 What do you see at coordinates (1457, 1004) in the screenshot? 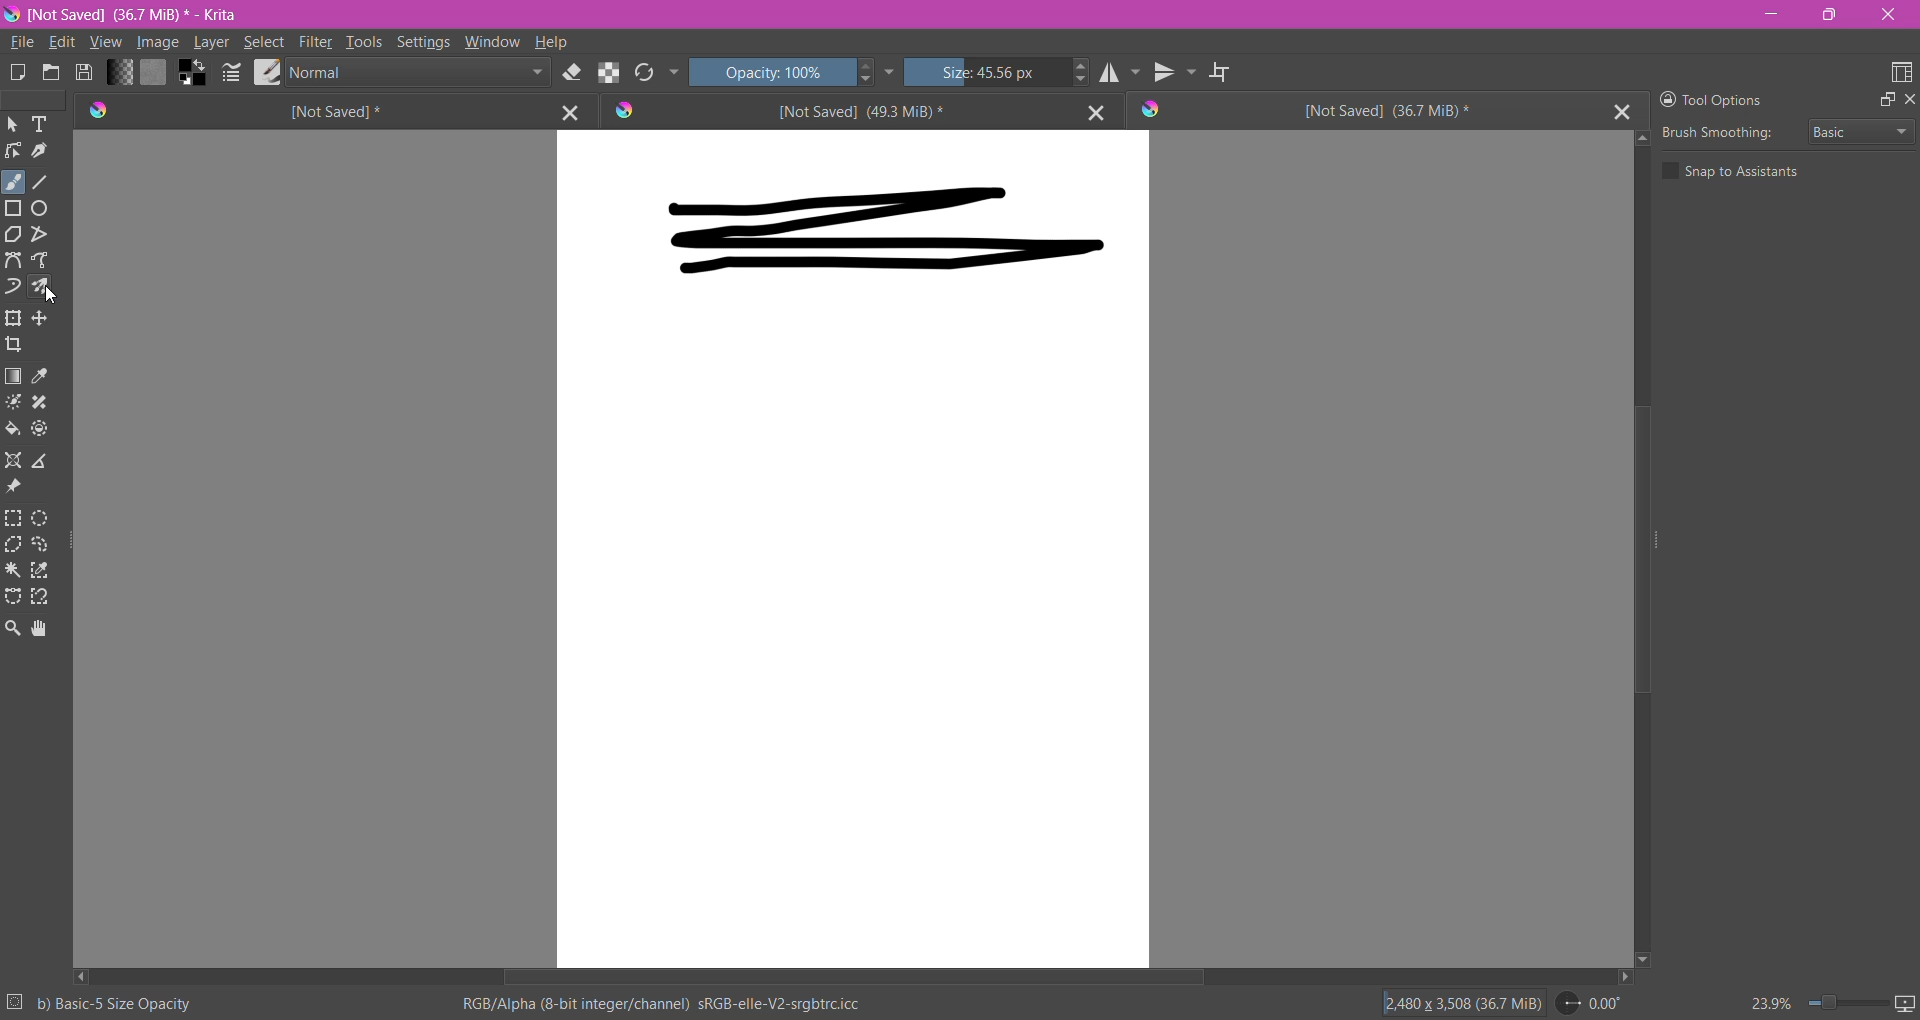
I see `Image Size` at bounding box center [1457, 1004].